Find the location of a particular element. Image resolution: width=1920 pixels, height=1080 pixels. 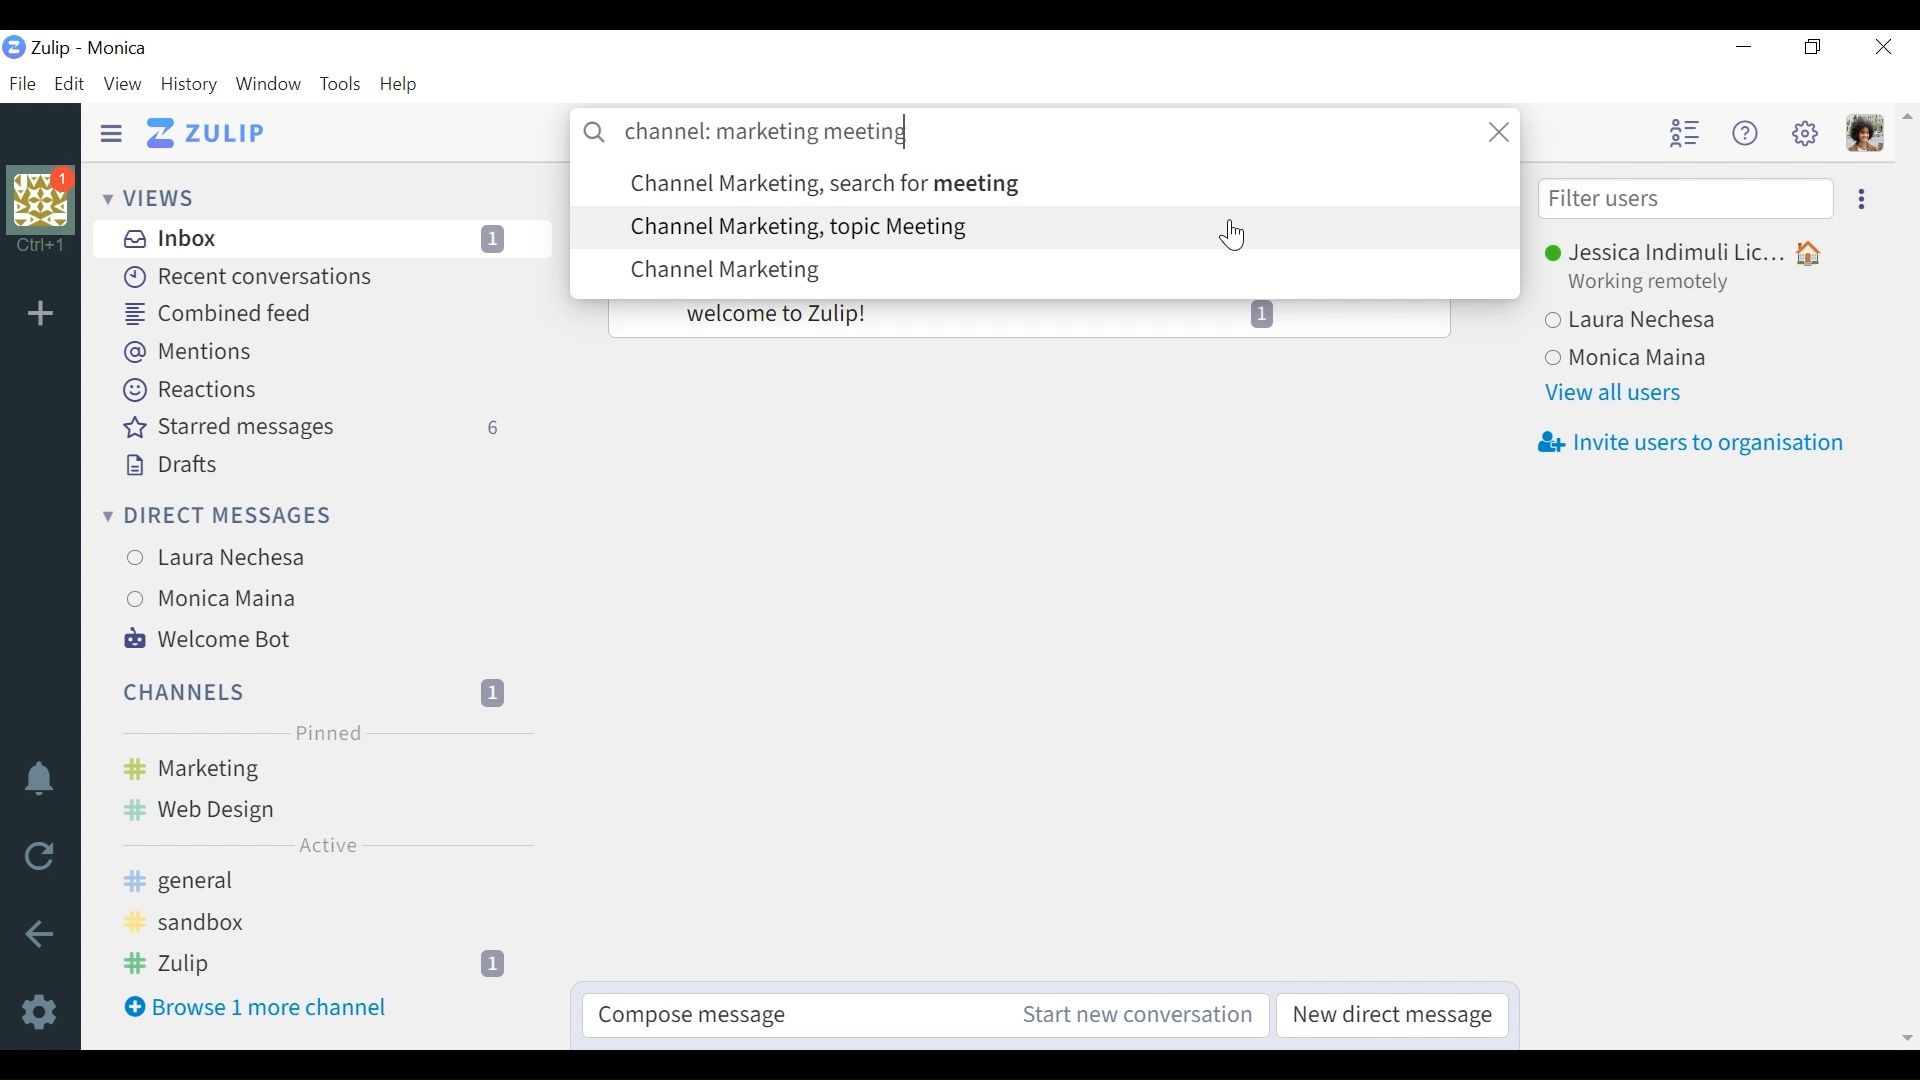

File is located at coordinates (22, 84).